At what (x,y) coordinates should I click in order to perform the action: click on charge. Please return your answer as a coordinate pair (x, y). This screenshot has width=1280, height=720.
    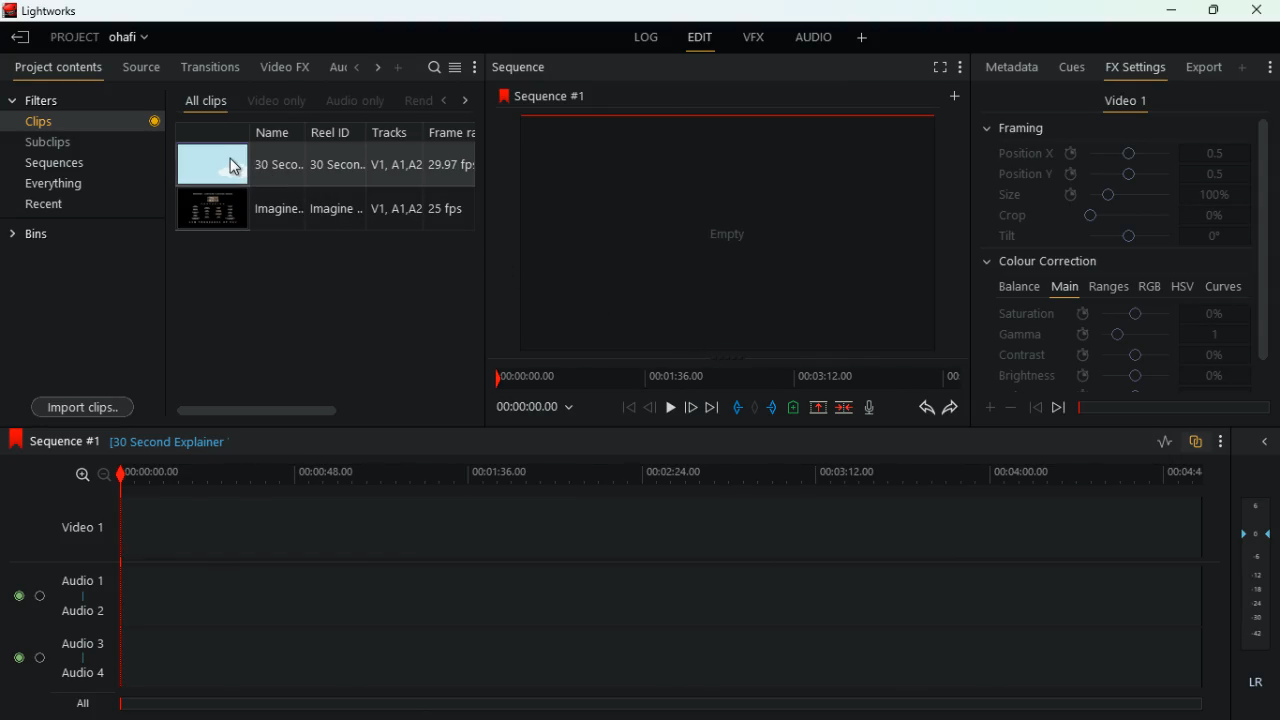
    Looking at the image, I should click on (794, 408).